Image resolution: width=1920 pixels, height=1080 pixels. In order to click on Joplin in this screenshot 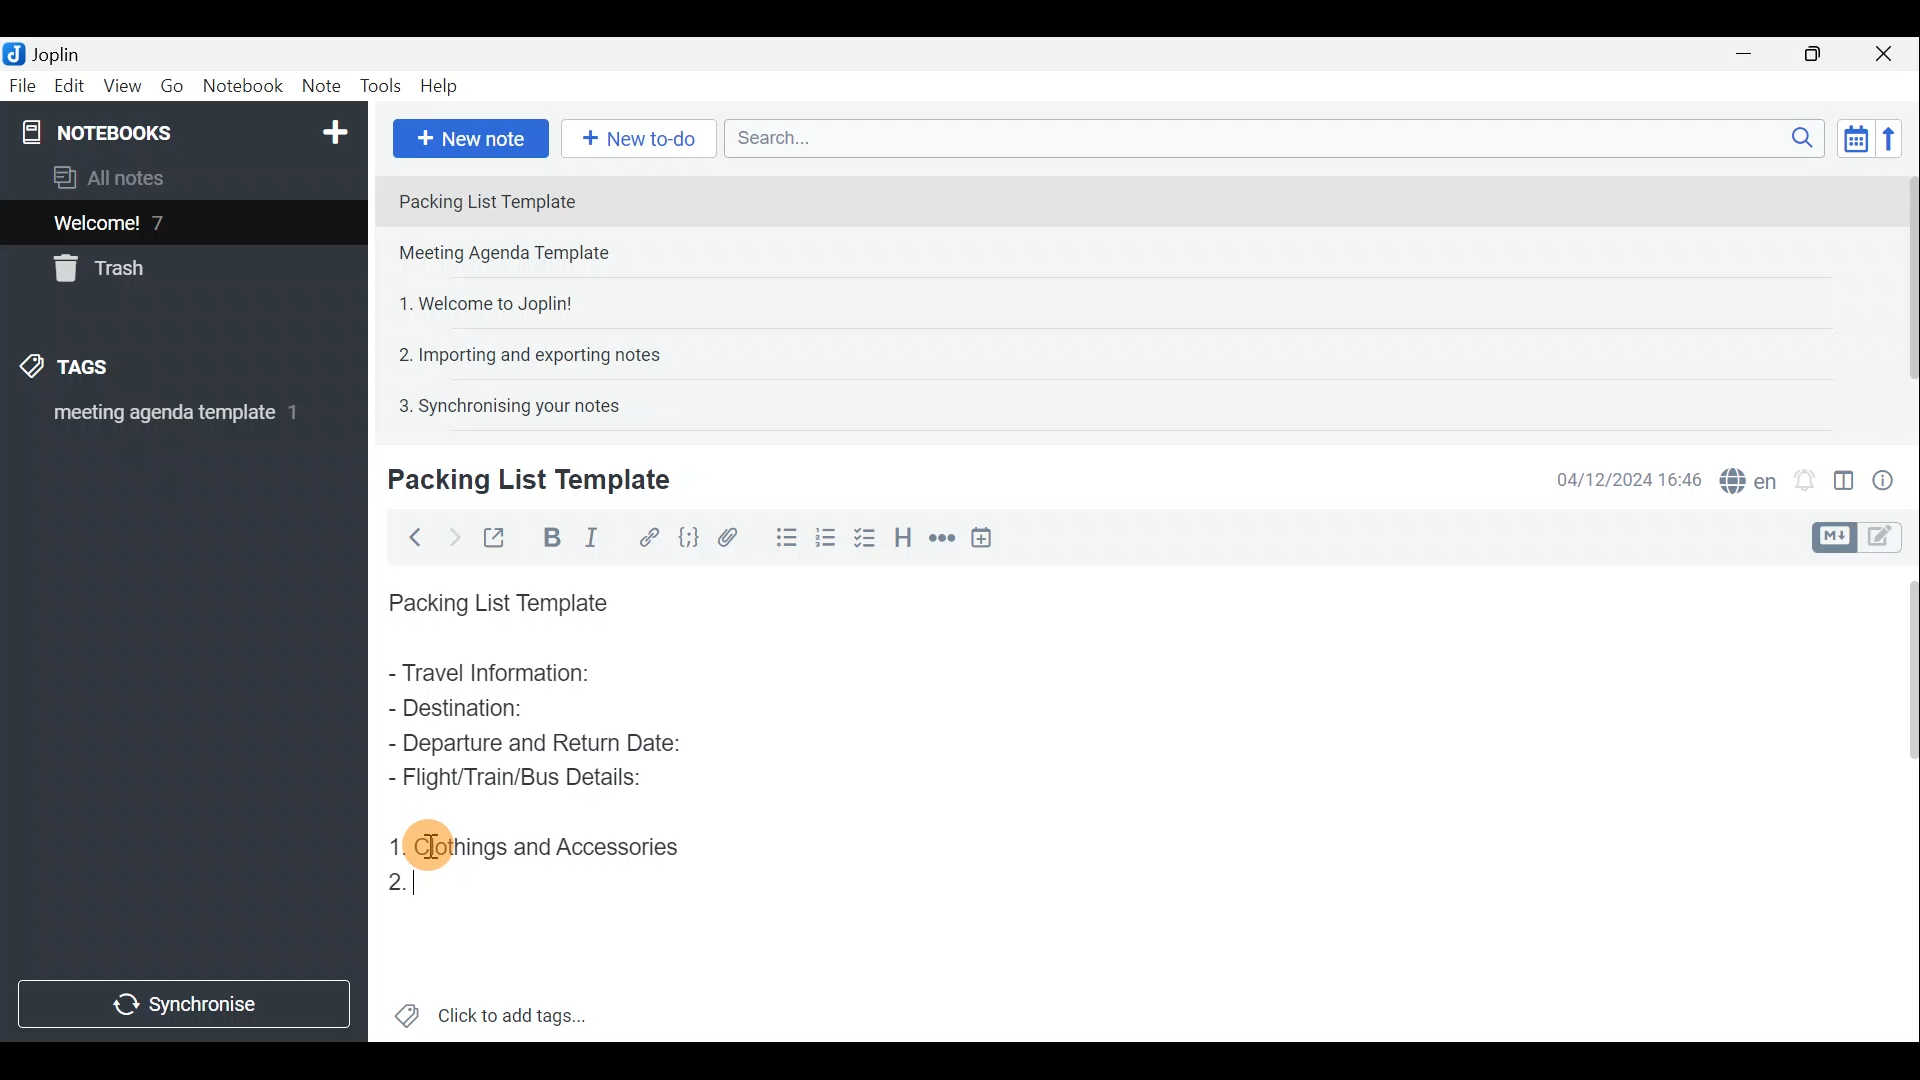, I will do `click(47, 53)`.